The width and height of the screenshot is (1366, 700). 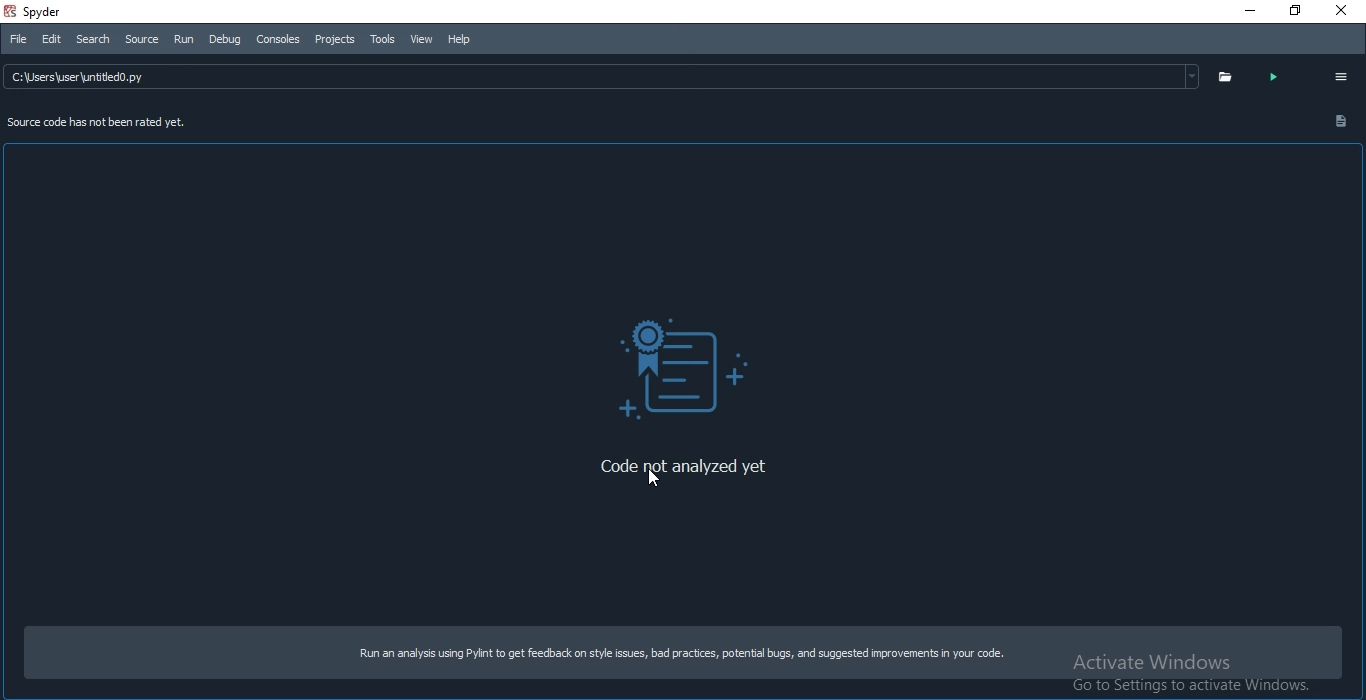 I want to click on icons, so click(x=685, y=368).